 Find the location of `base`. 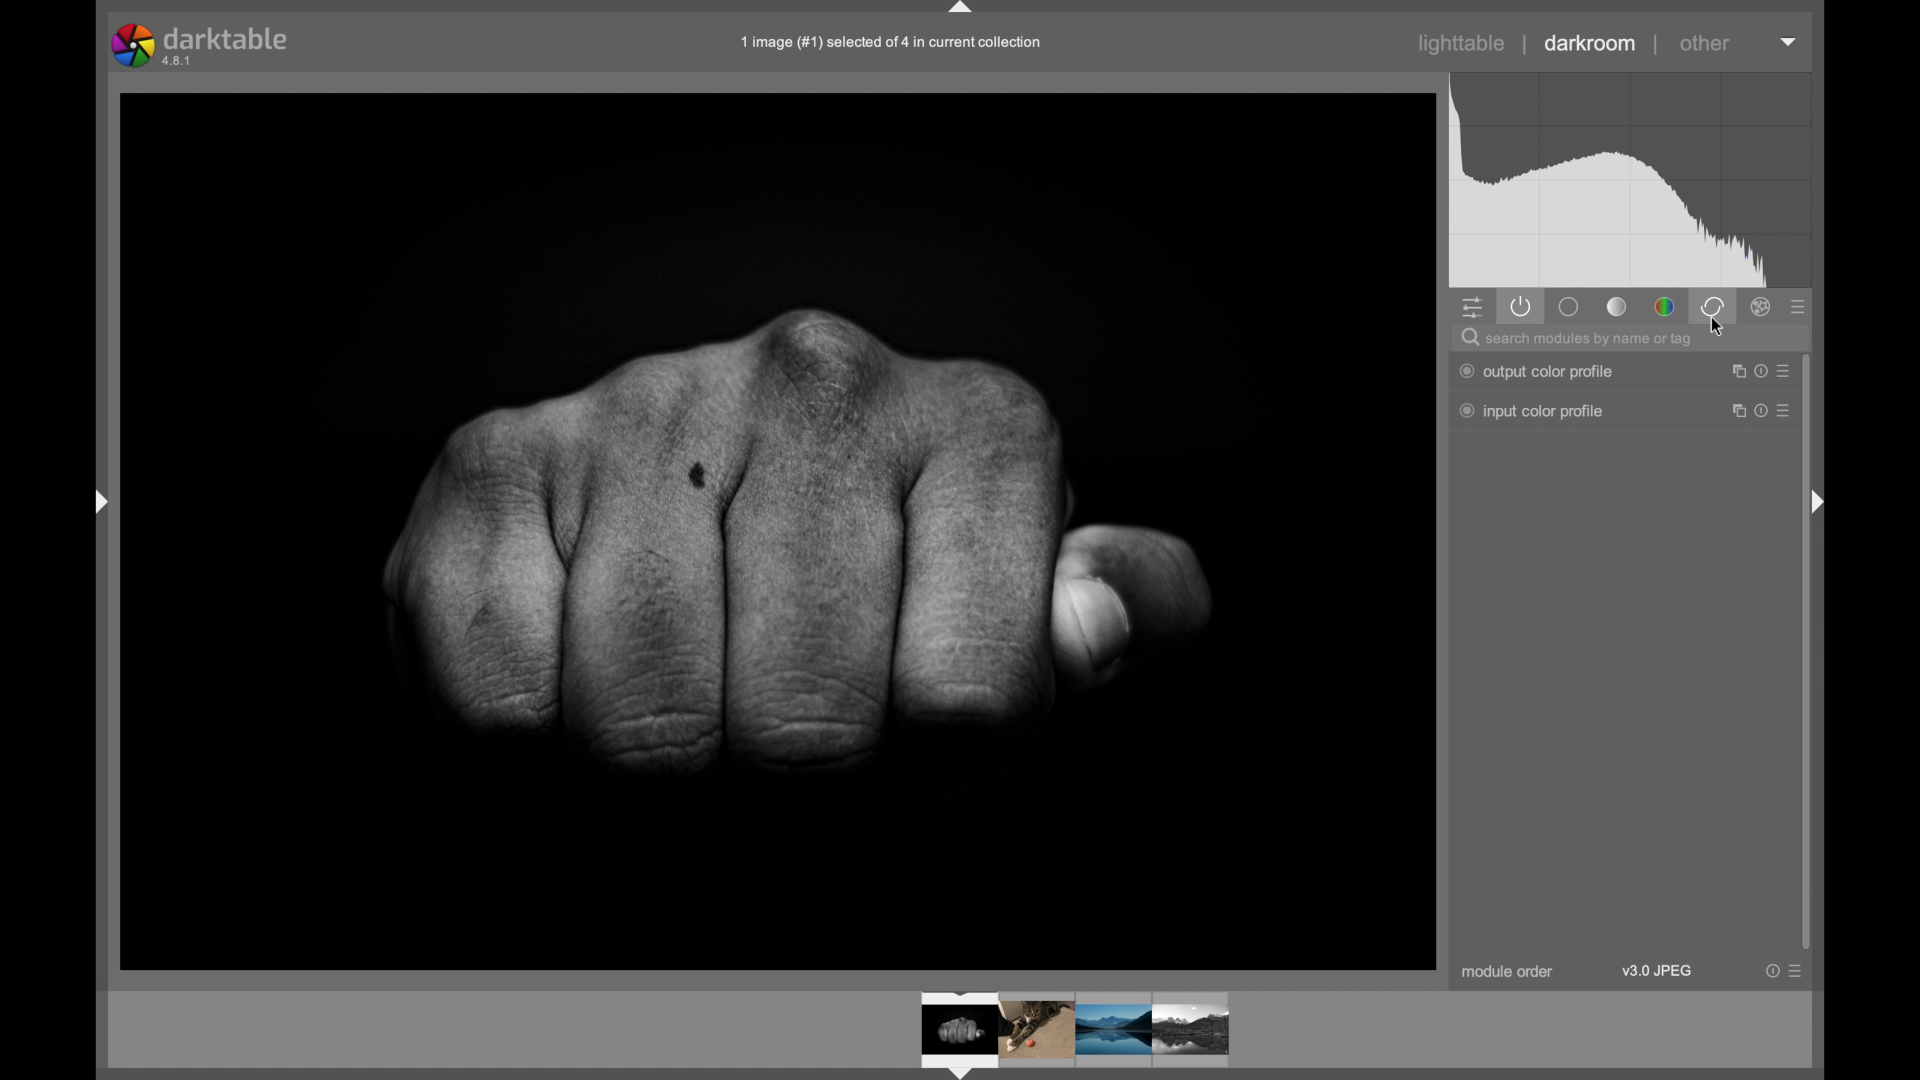

base is located at coordinates (1568, 306).